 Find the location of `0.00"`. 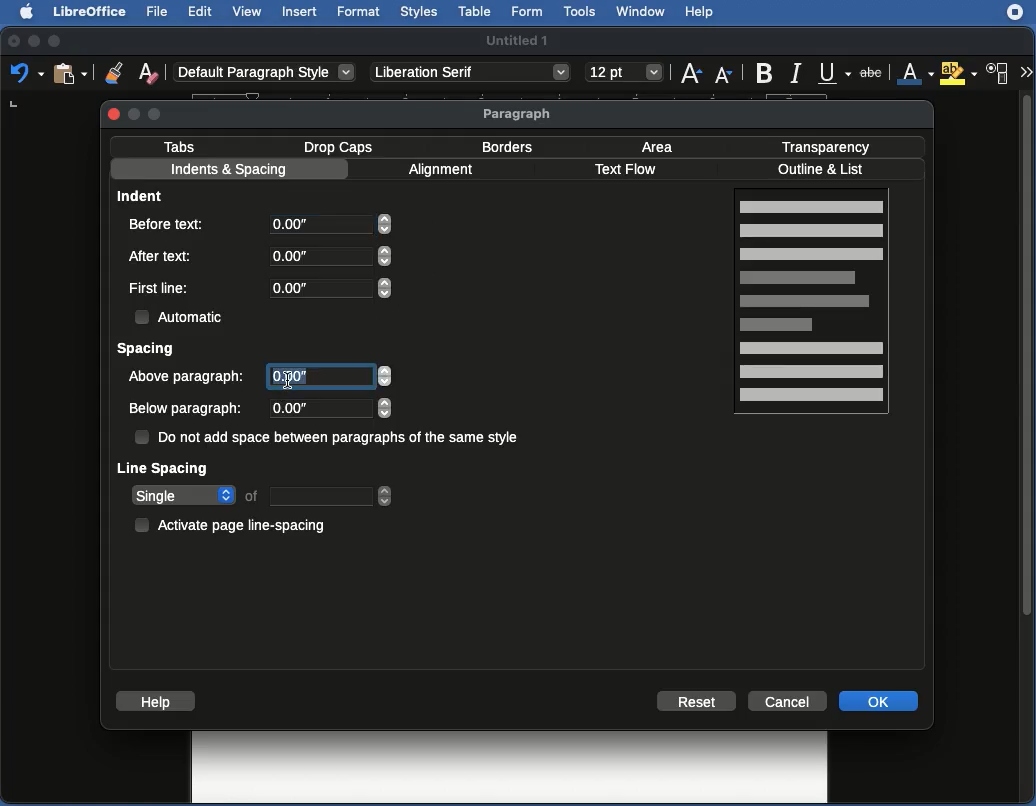

0.00" is located at coordinates (326, 408).